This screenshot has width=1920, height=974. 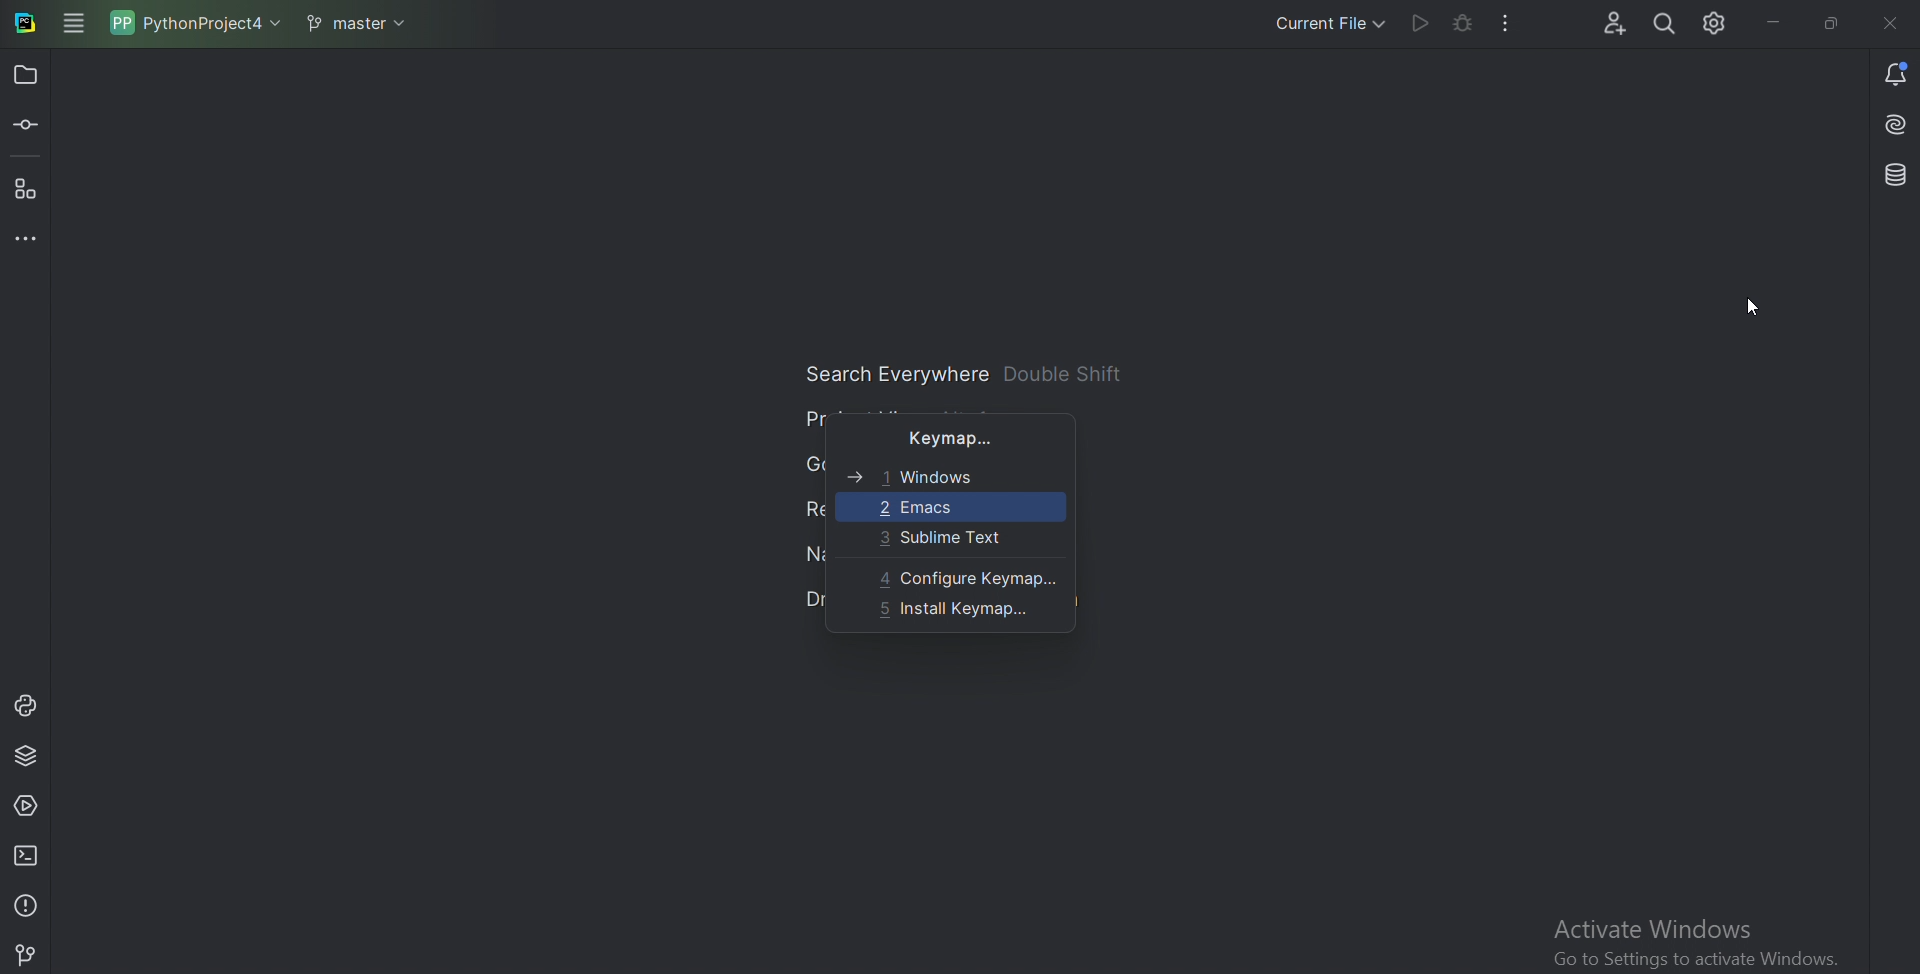 I want to click on More actions, so click(x=1508, y=22).